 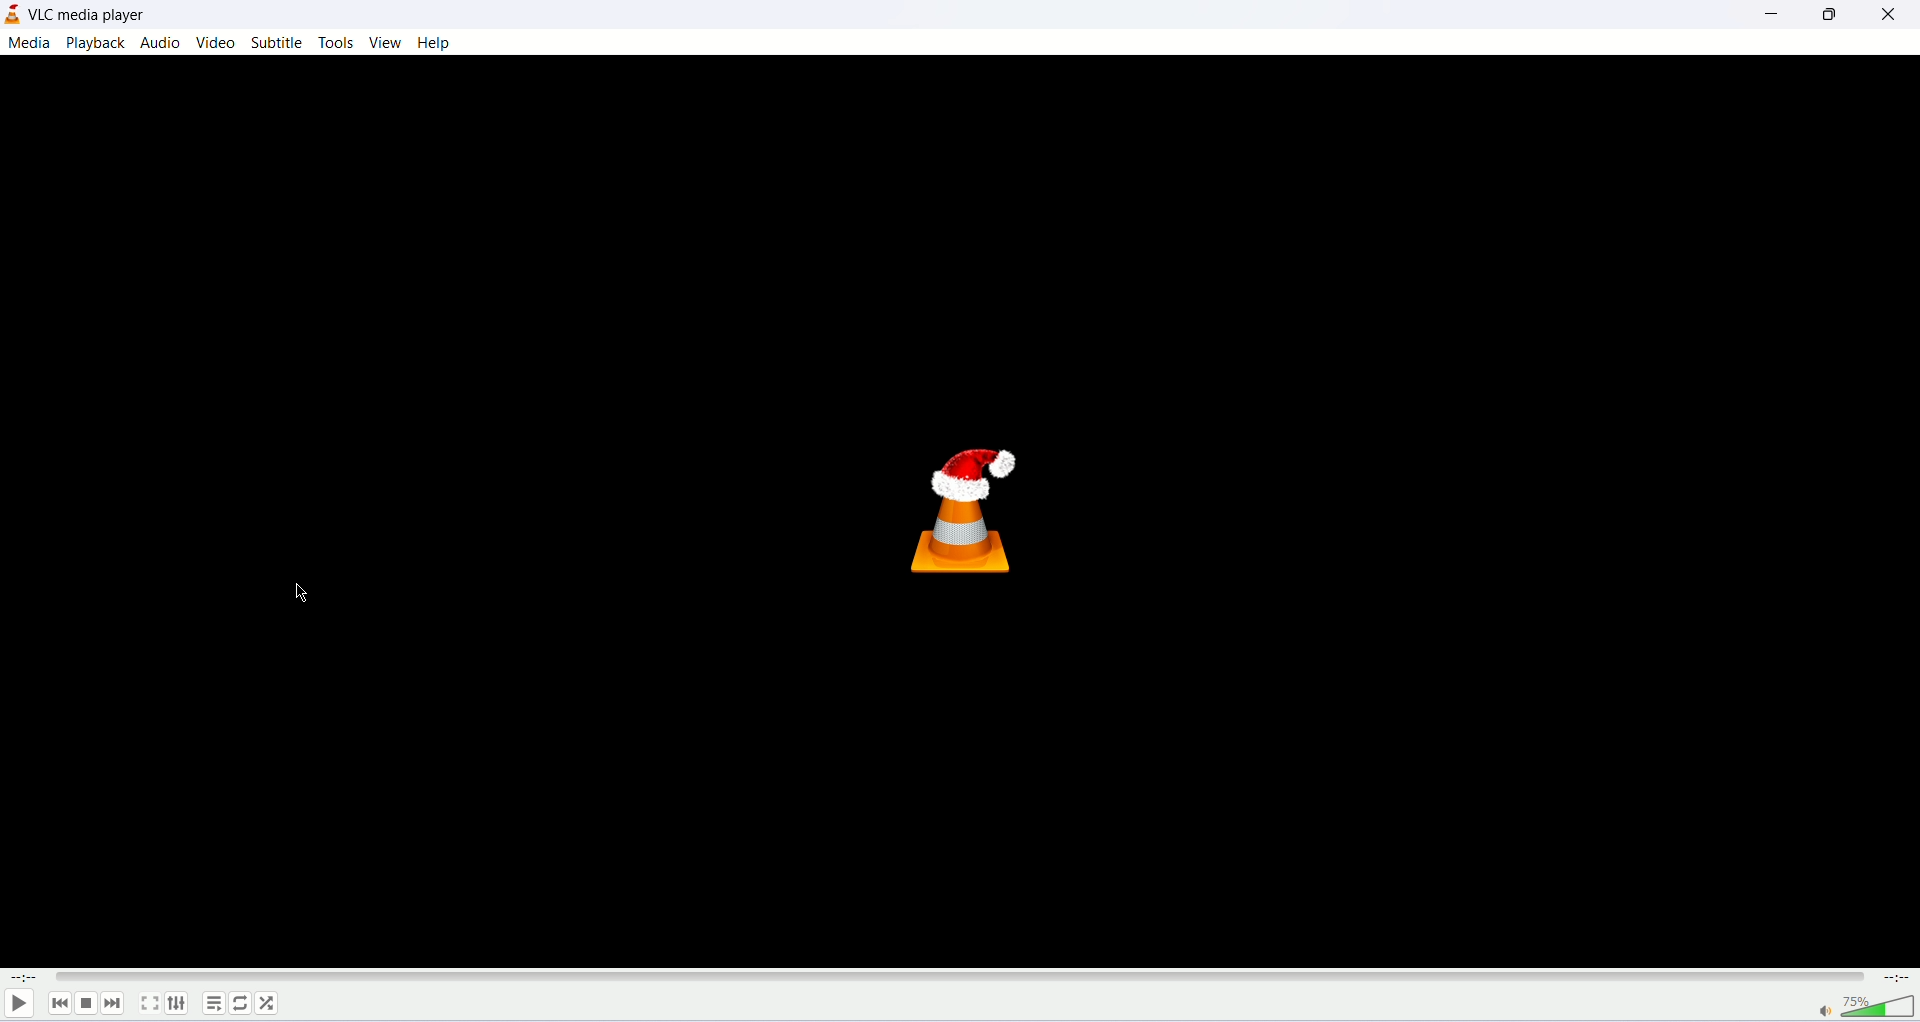 What do you see at coordinates (213, 1002) in the screenshot?
I see `playlist` at bounding box center [213, 1002].